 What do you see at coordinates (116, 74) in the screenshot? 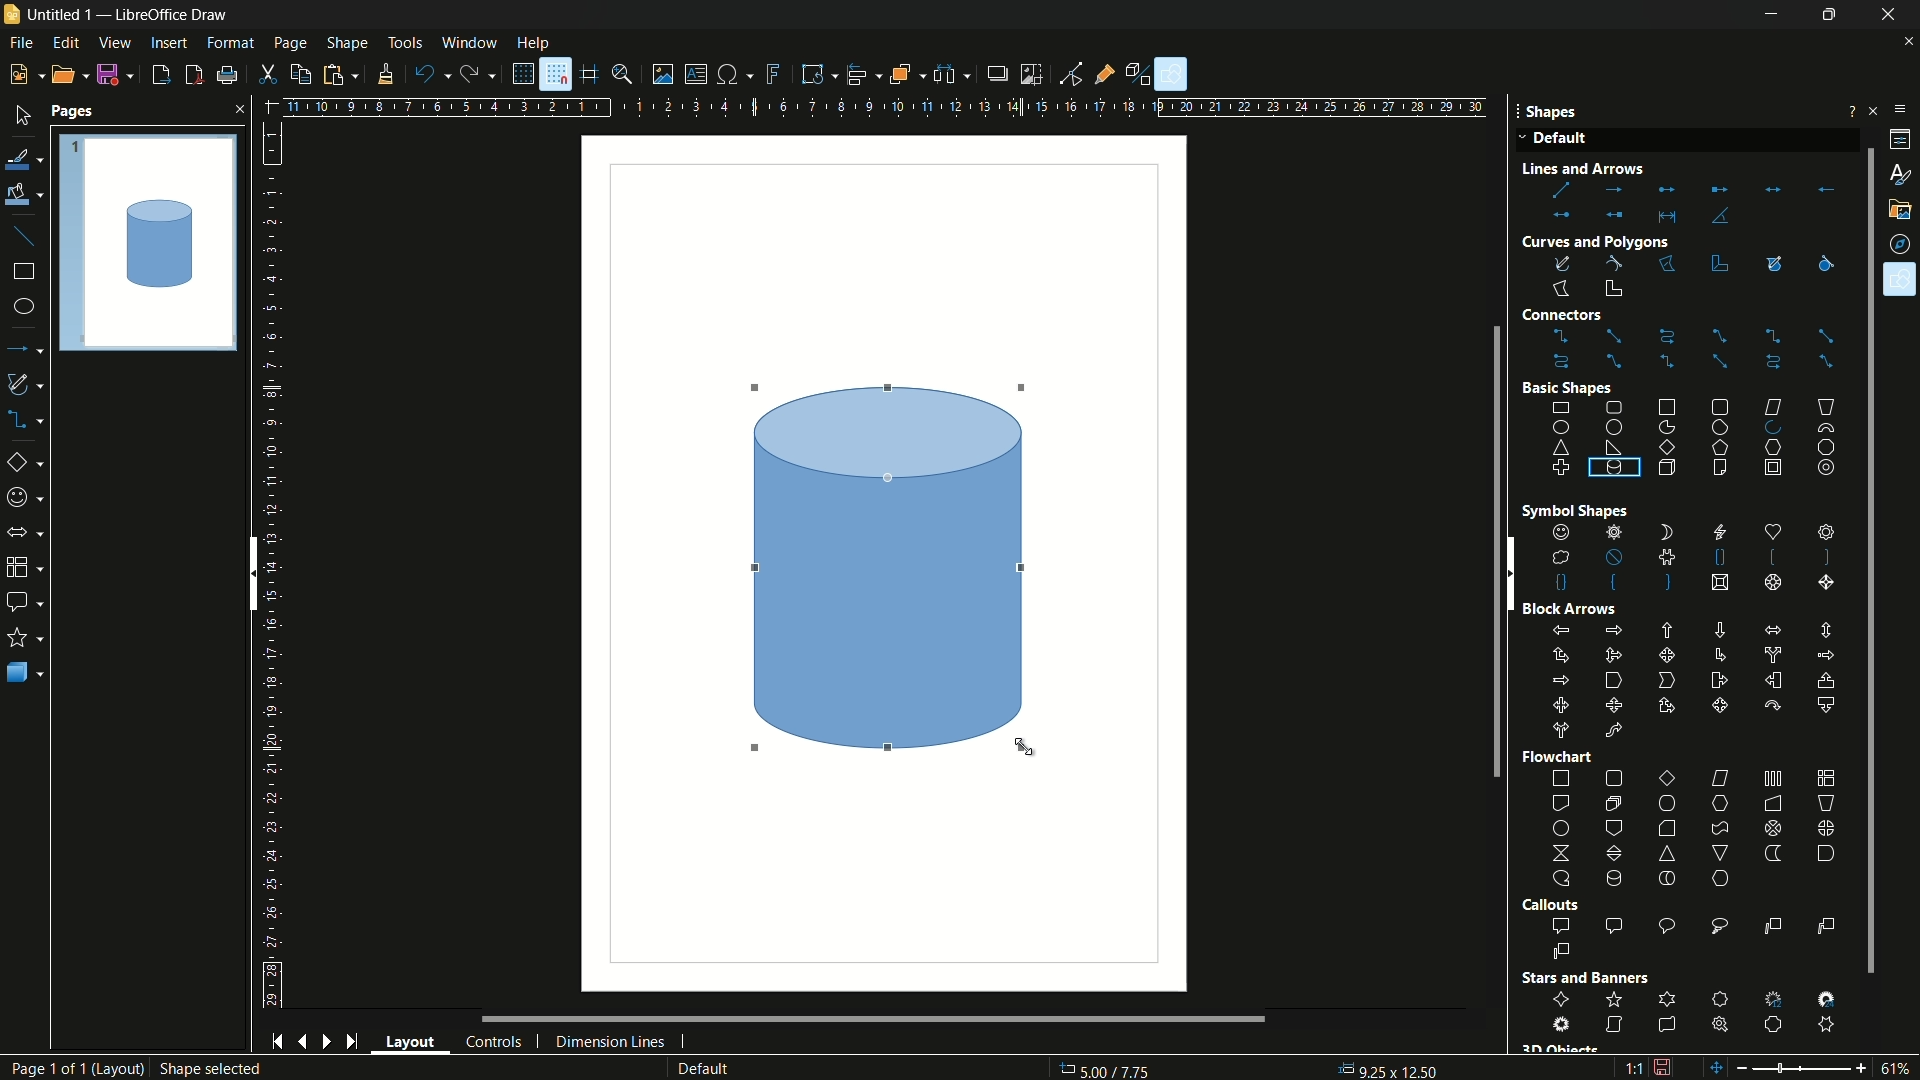
I see `save file` at bounding box center [116, 74].